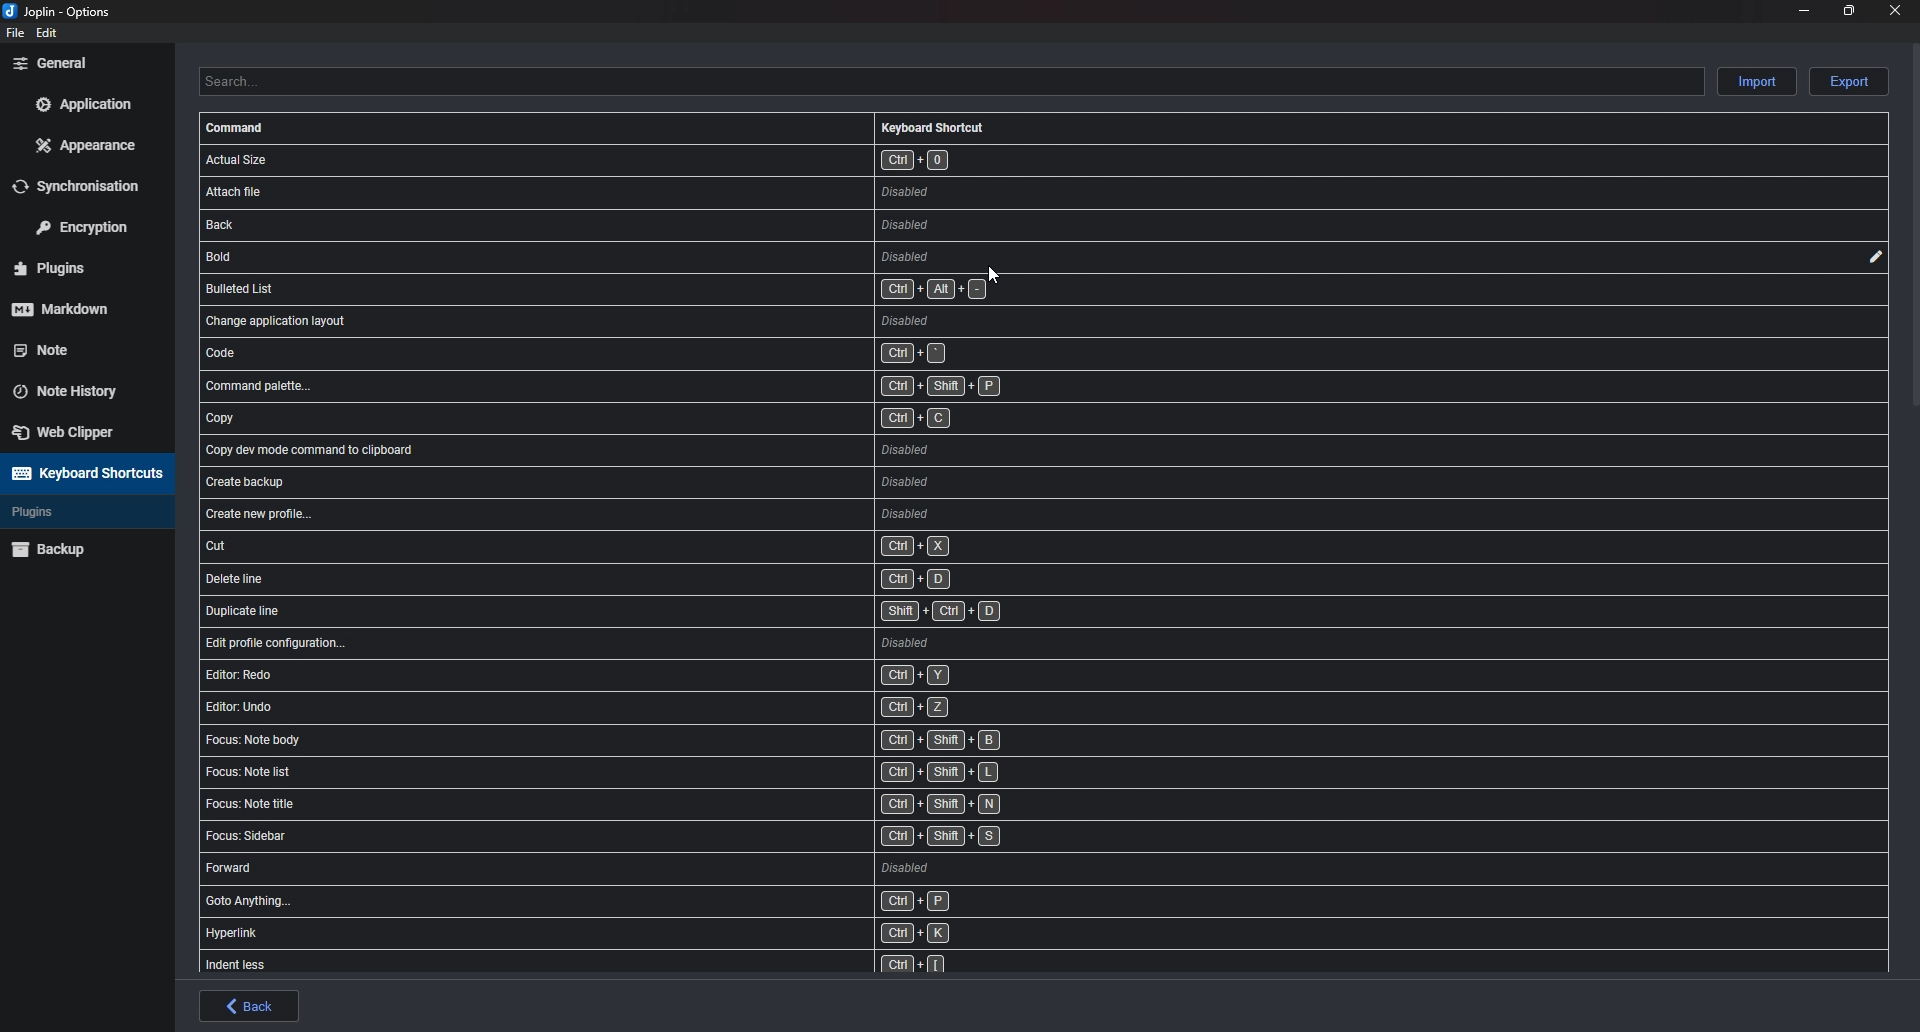 This screenshot has height=1032, width=1920. I want to click on Synchronization, so click(89, 185).